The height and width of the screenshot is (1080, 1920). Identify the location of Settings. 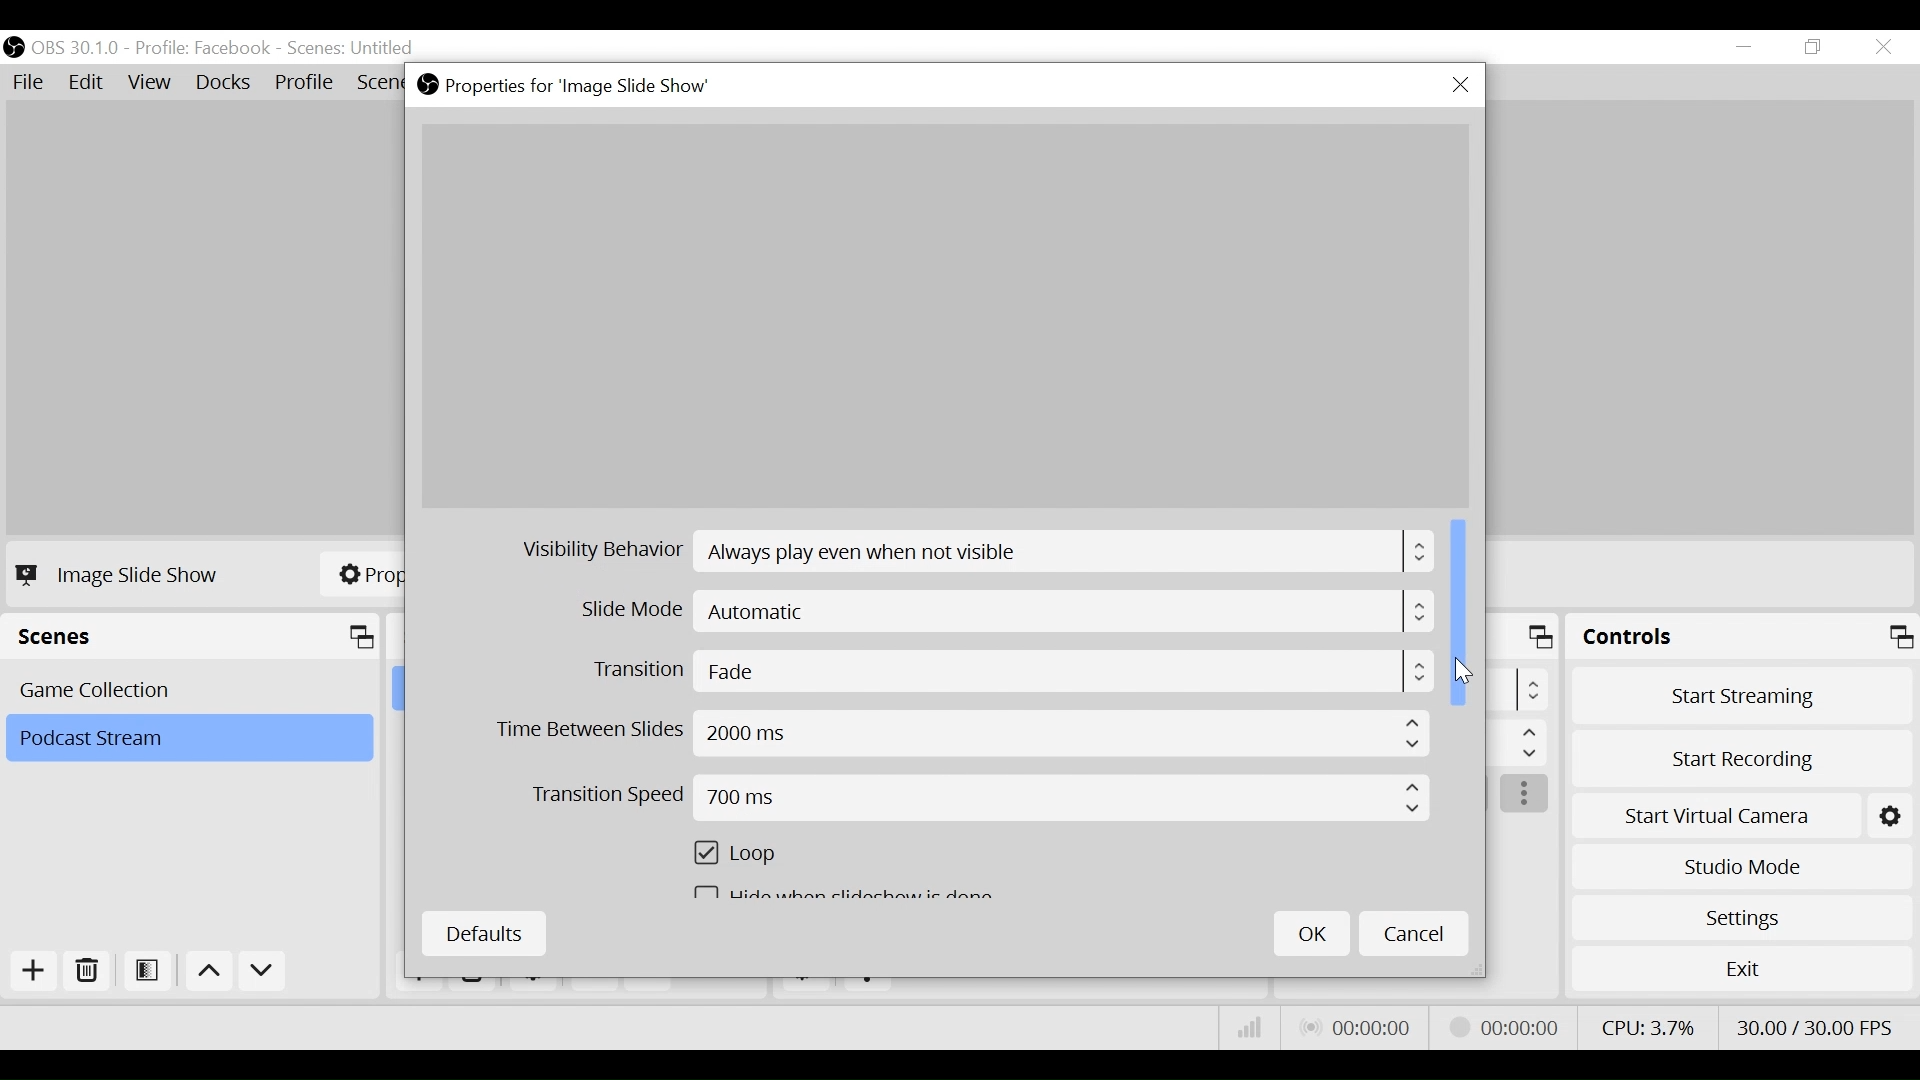
(1741, 917).